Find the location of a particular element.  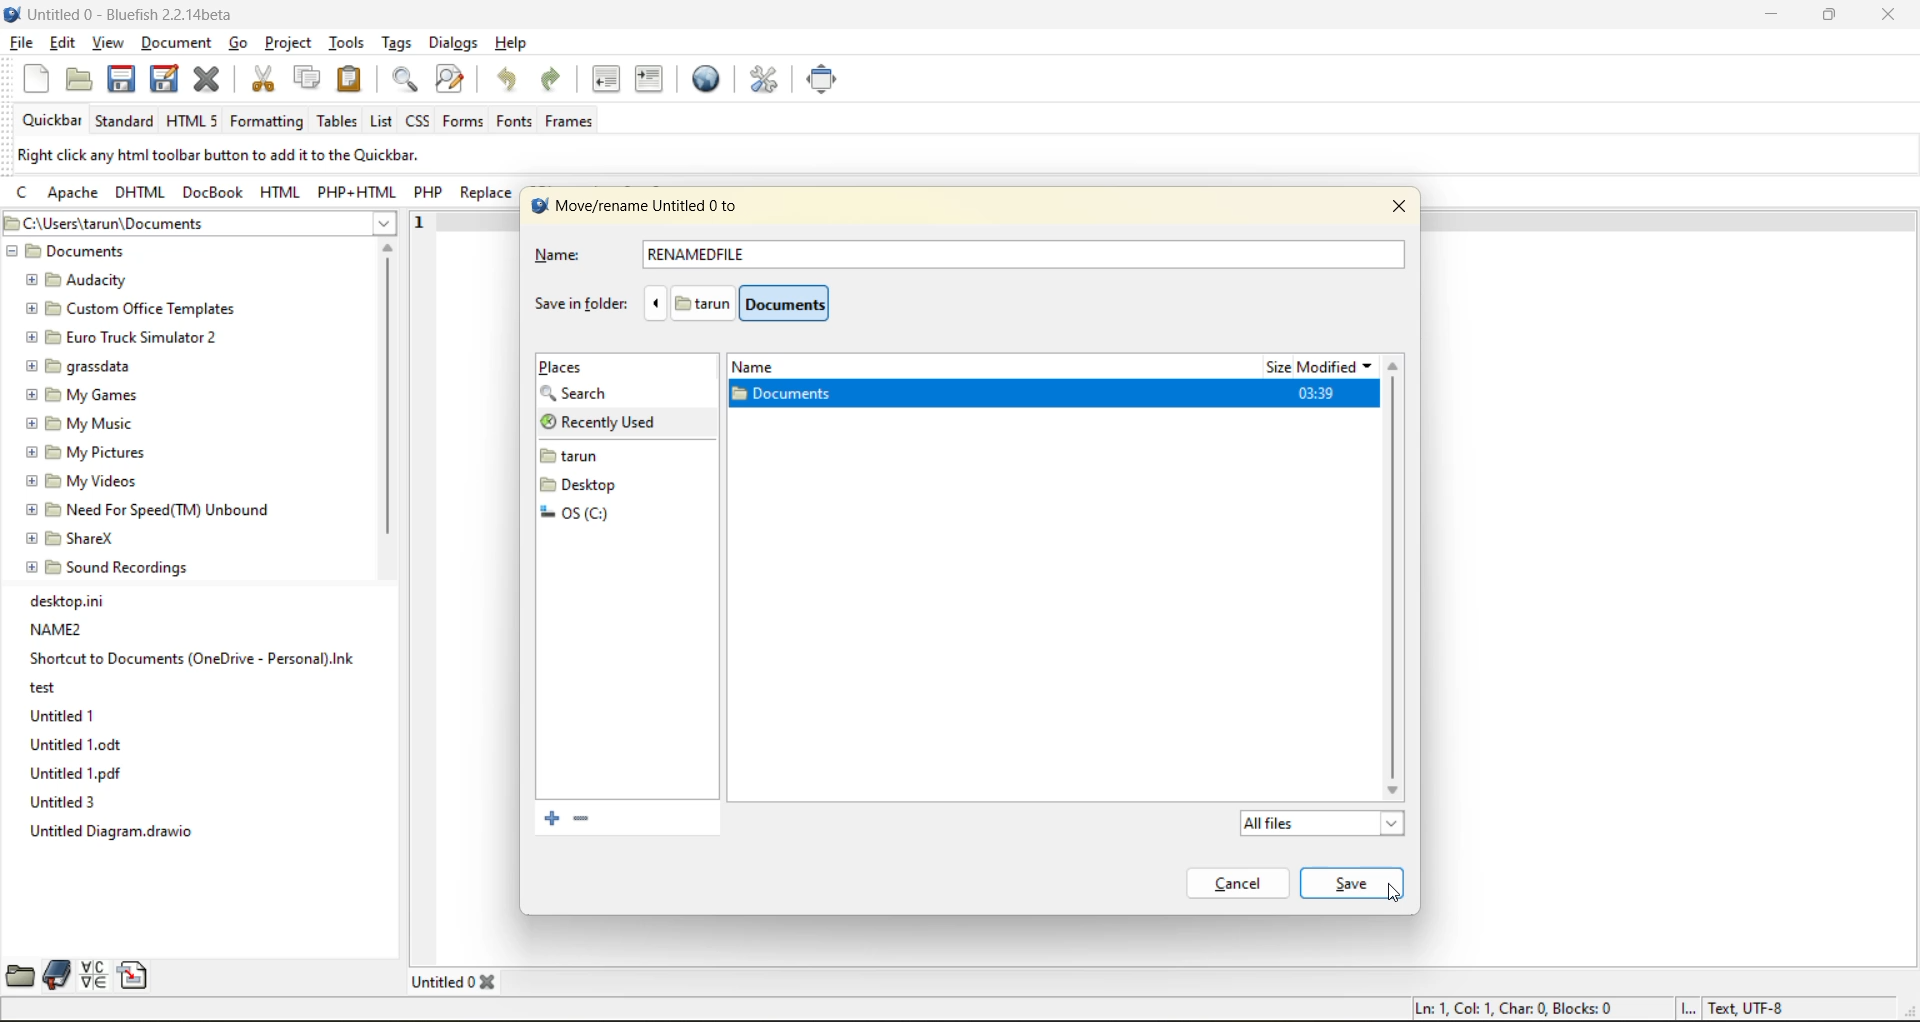

quickbar is located at coordinates (57, 121).